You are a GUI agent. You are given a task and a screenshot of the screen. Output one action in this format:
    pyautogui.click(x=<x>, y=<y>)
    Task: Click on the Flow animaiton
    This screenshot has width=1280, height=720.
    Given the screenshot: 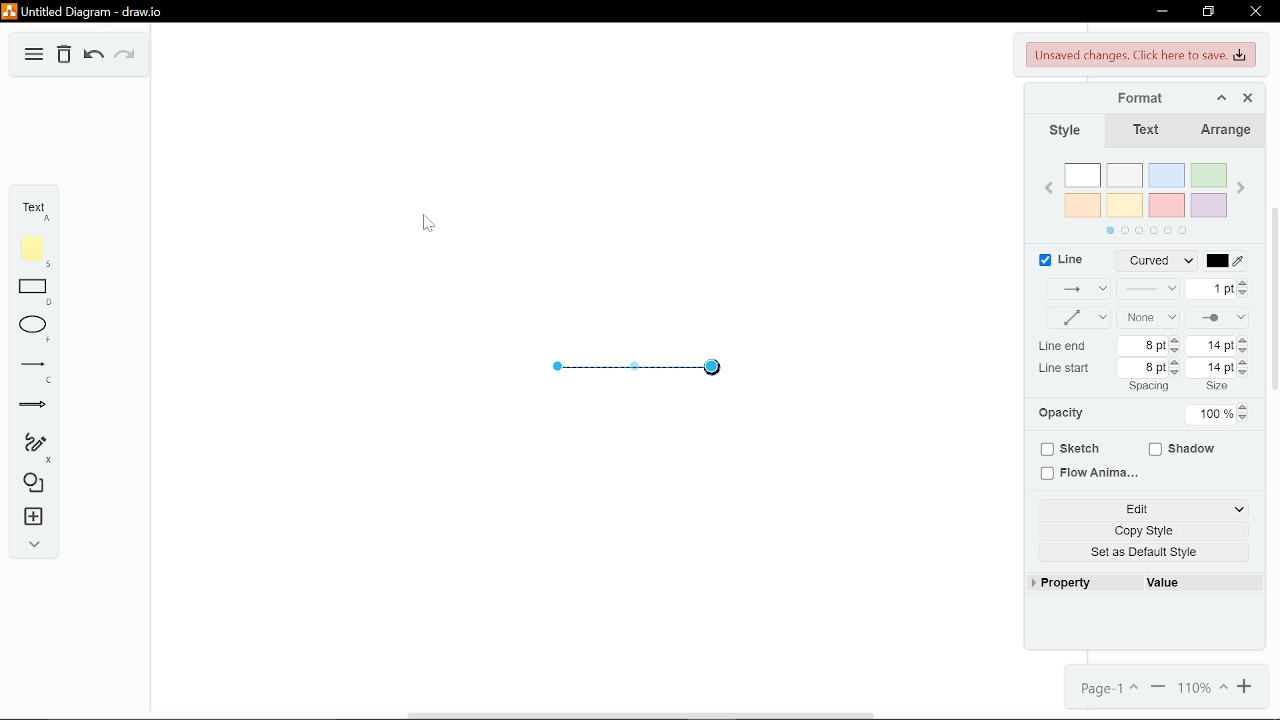 What is the action you would take?
    pyautogui.click(x=1087, y=474)
    